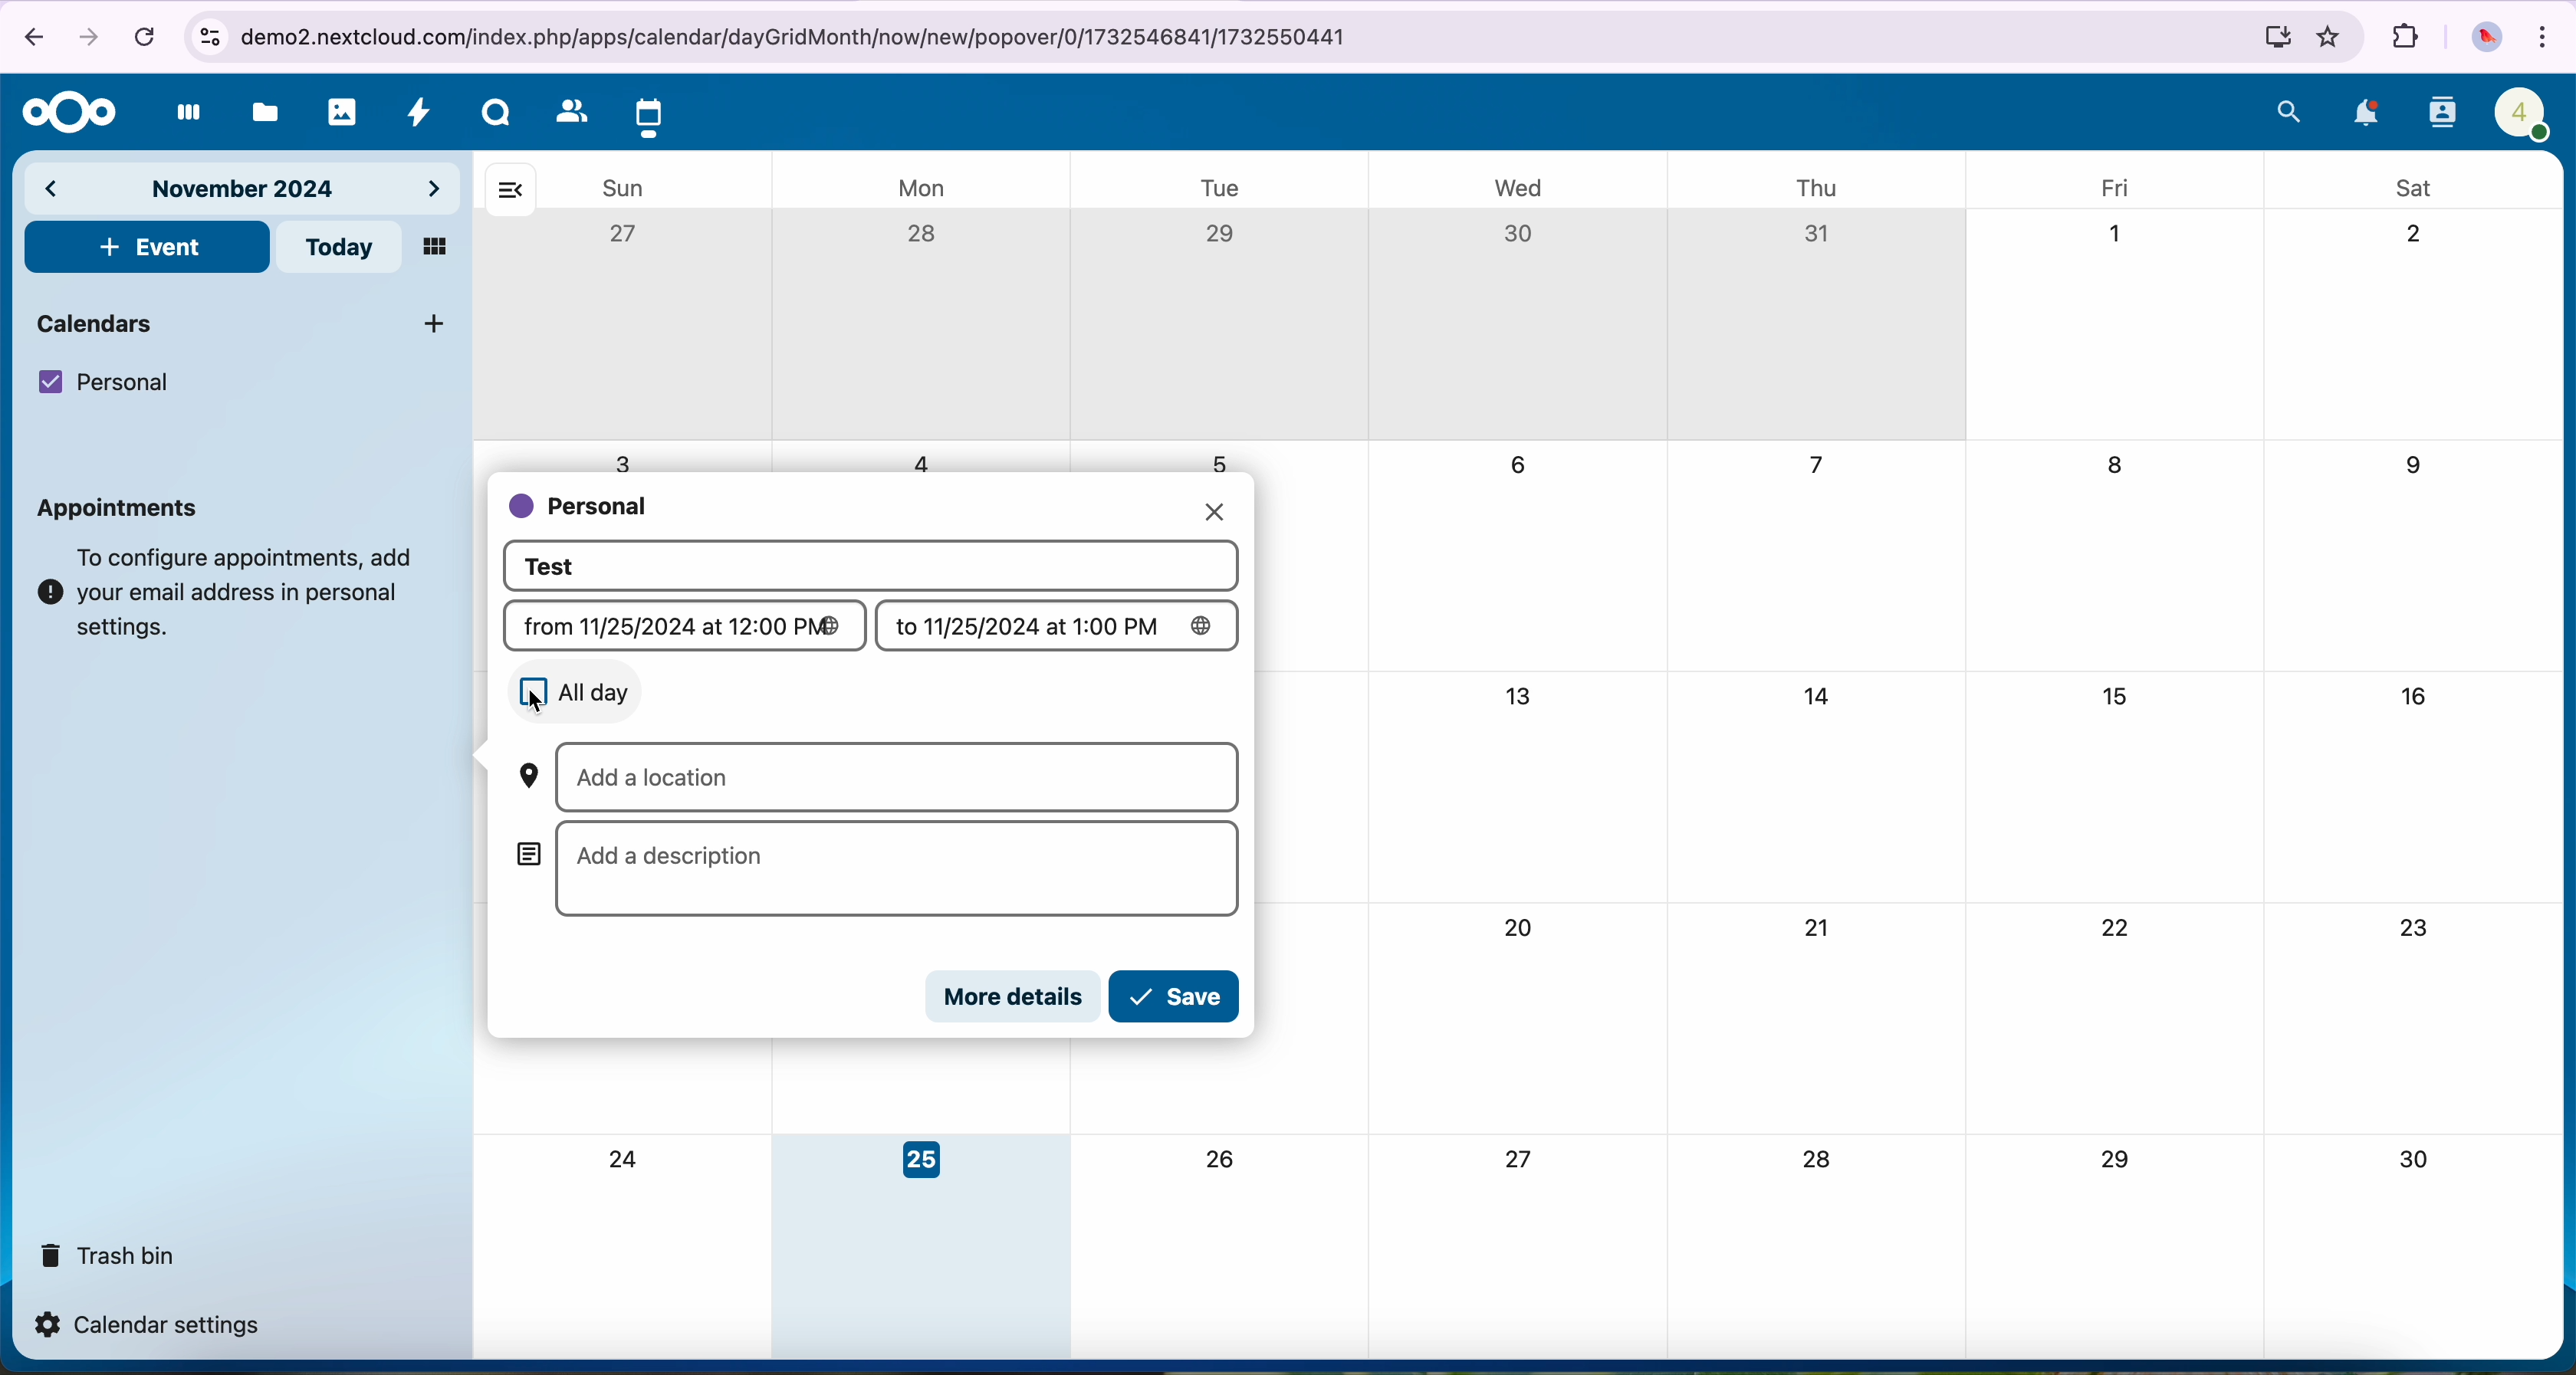  Describe the element at coordinates (2545, 35) in the screenshot. I see `customize and control Google Chrome` at that location.